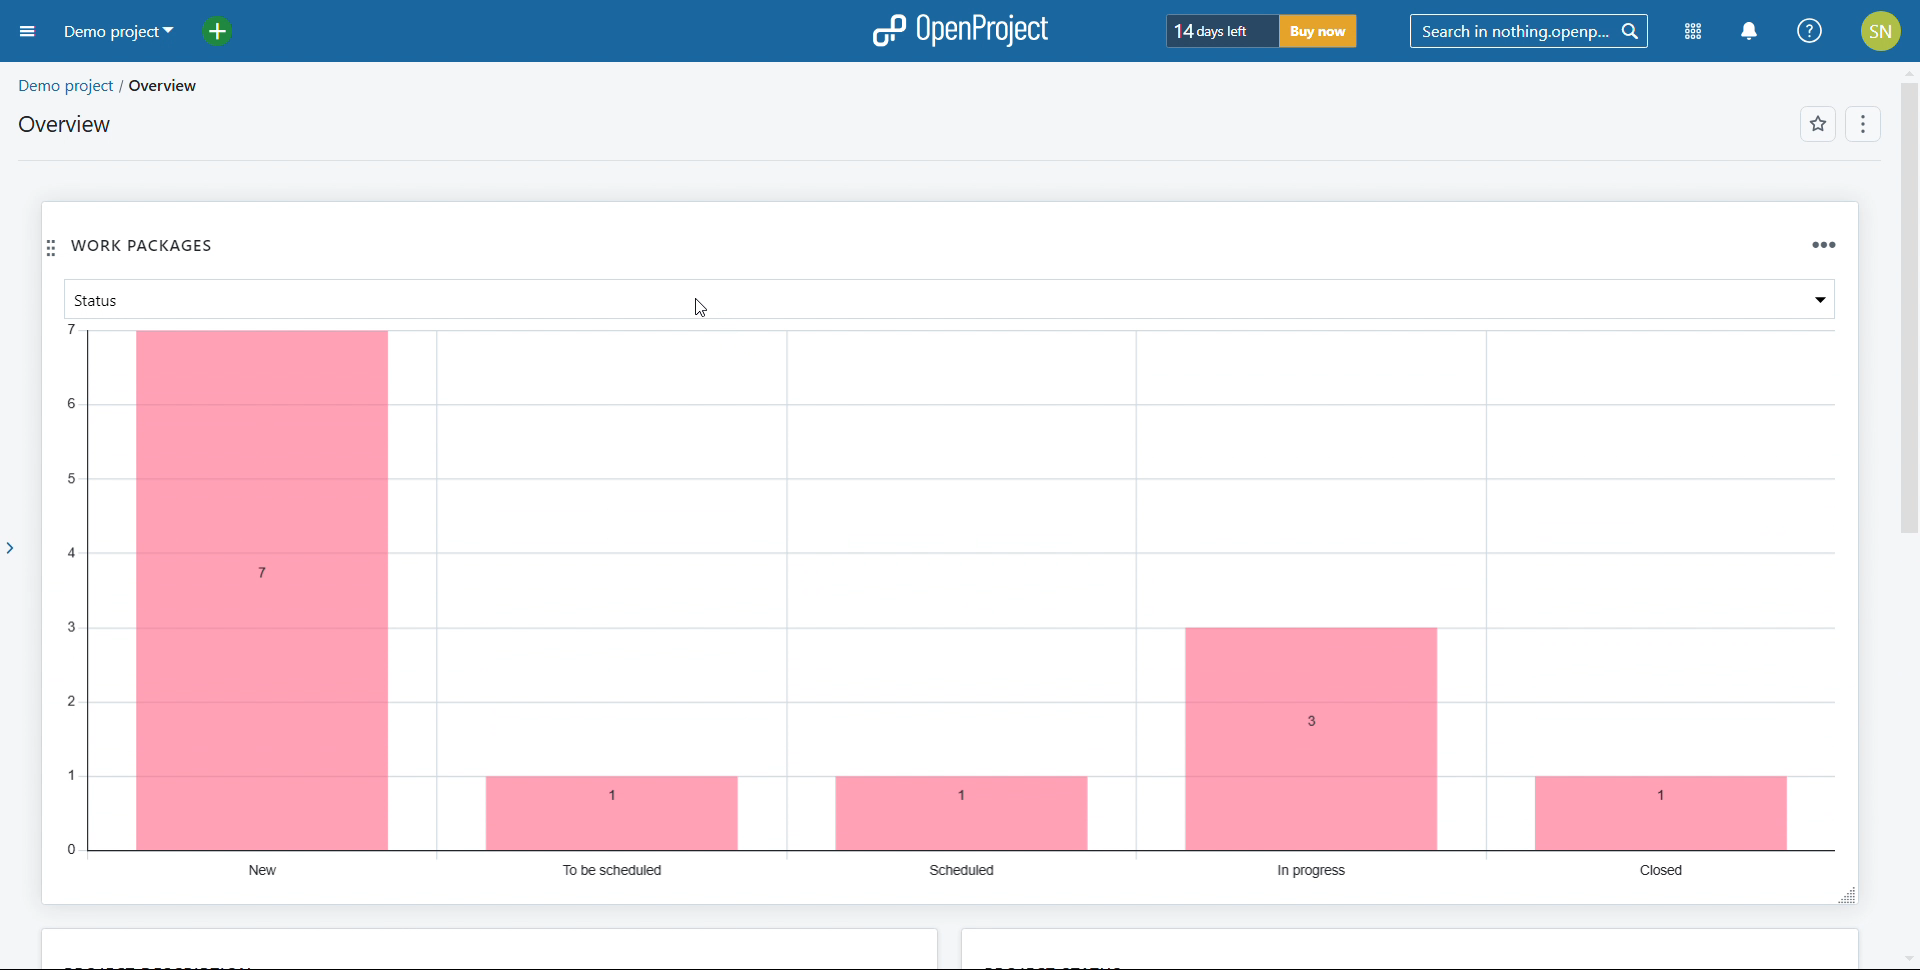 The width and height of the screenshot is (1920, 970). I want to click on options, so click(1824, 246).